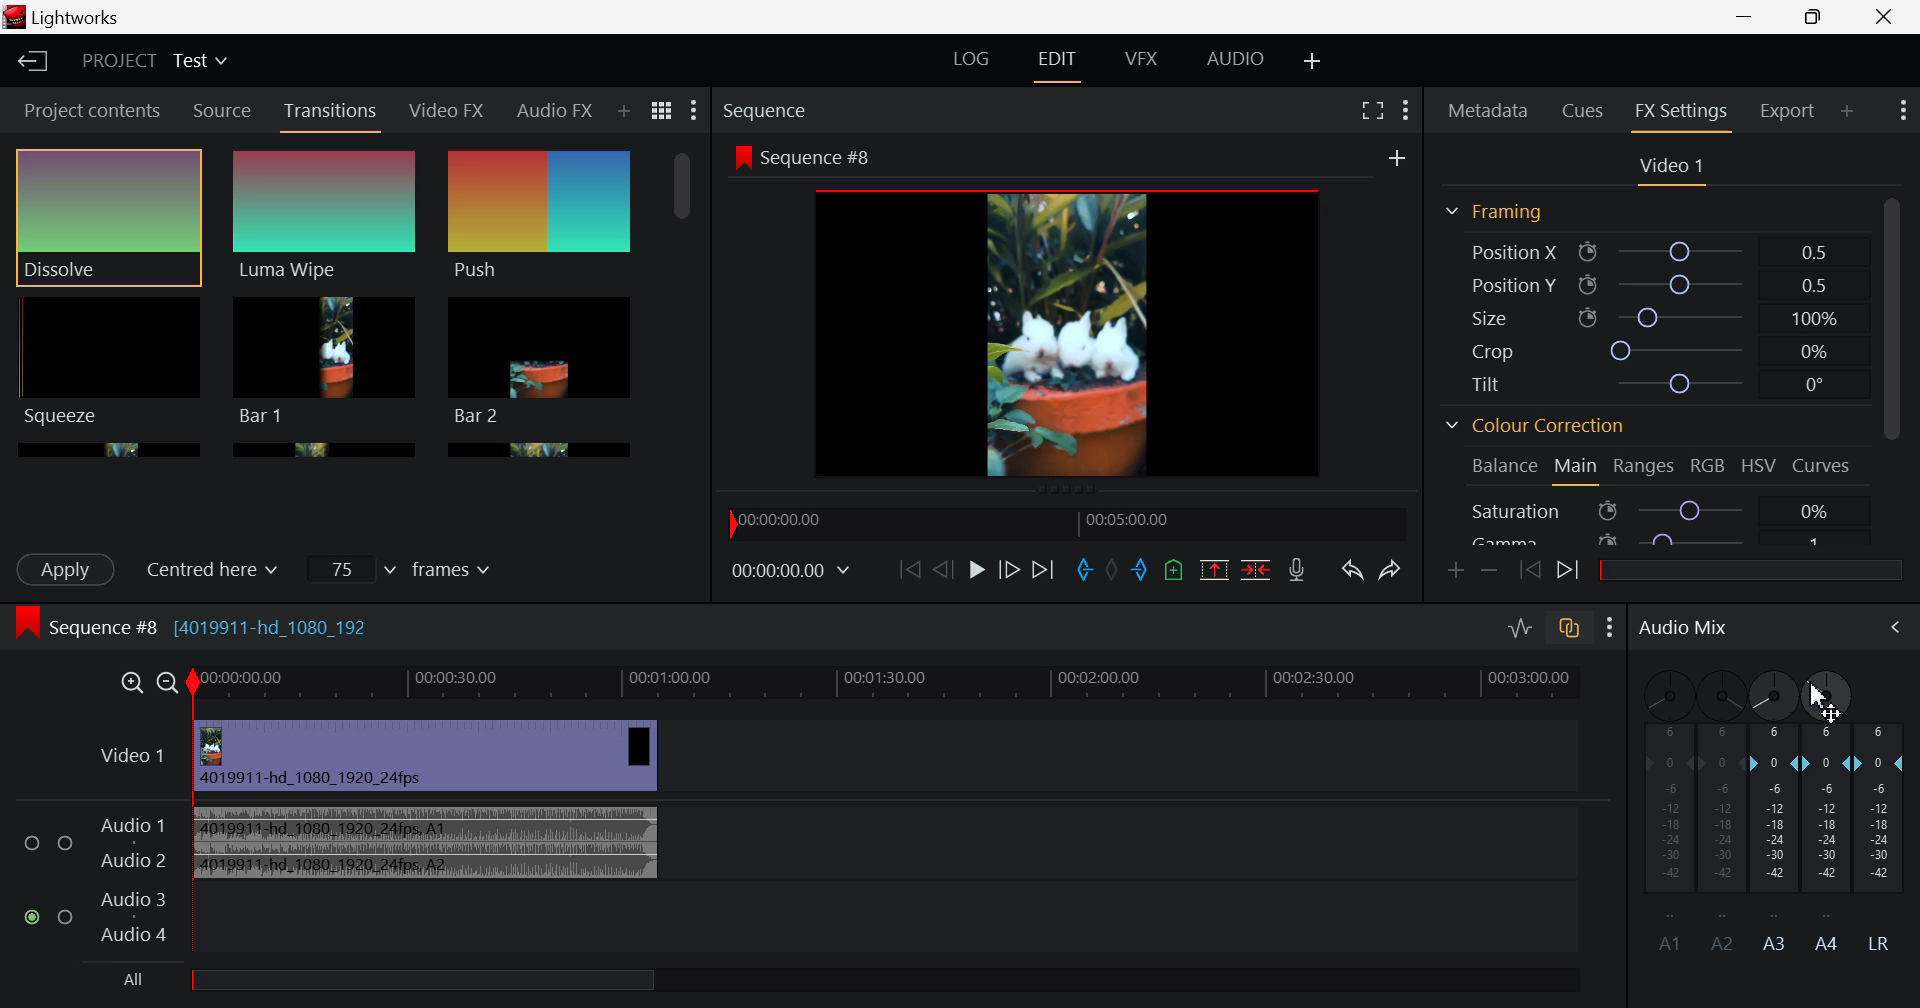 The width and height of the screenshot is (1920, 1008). Describe the element at coordinates (325, 217) in the screenshot. I see `Luma Wipe` at that location.